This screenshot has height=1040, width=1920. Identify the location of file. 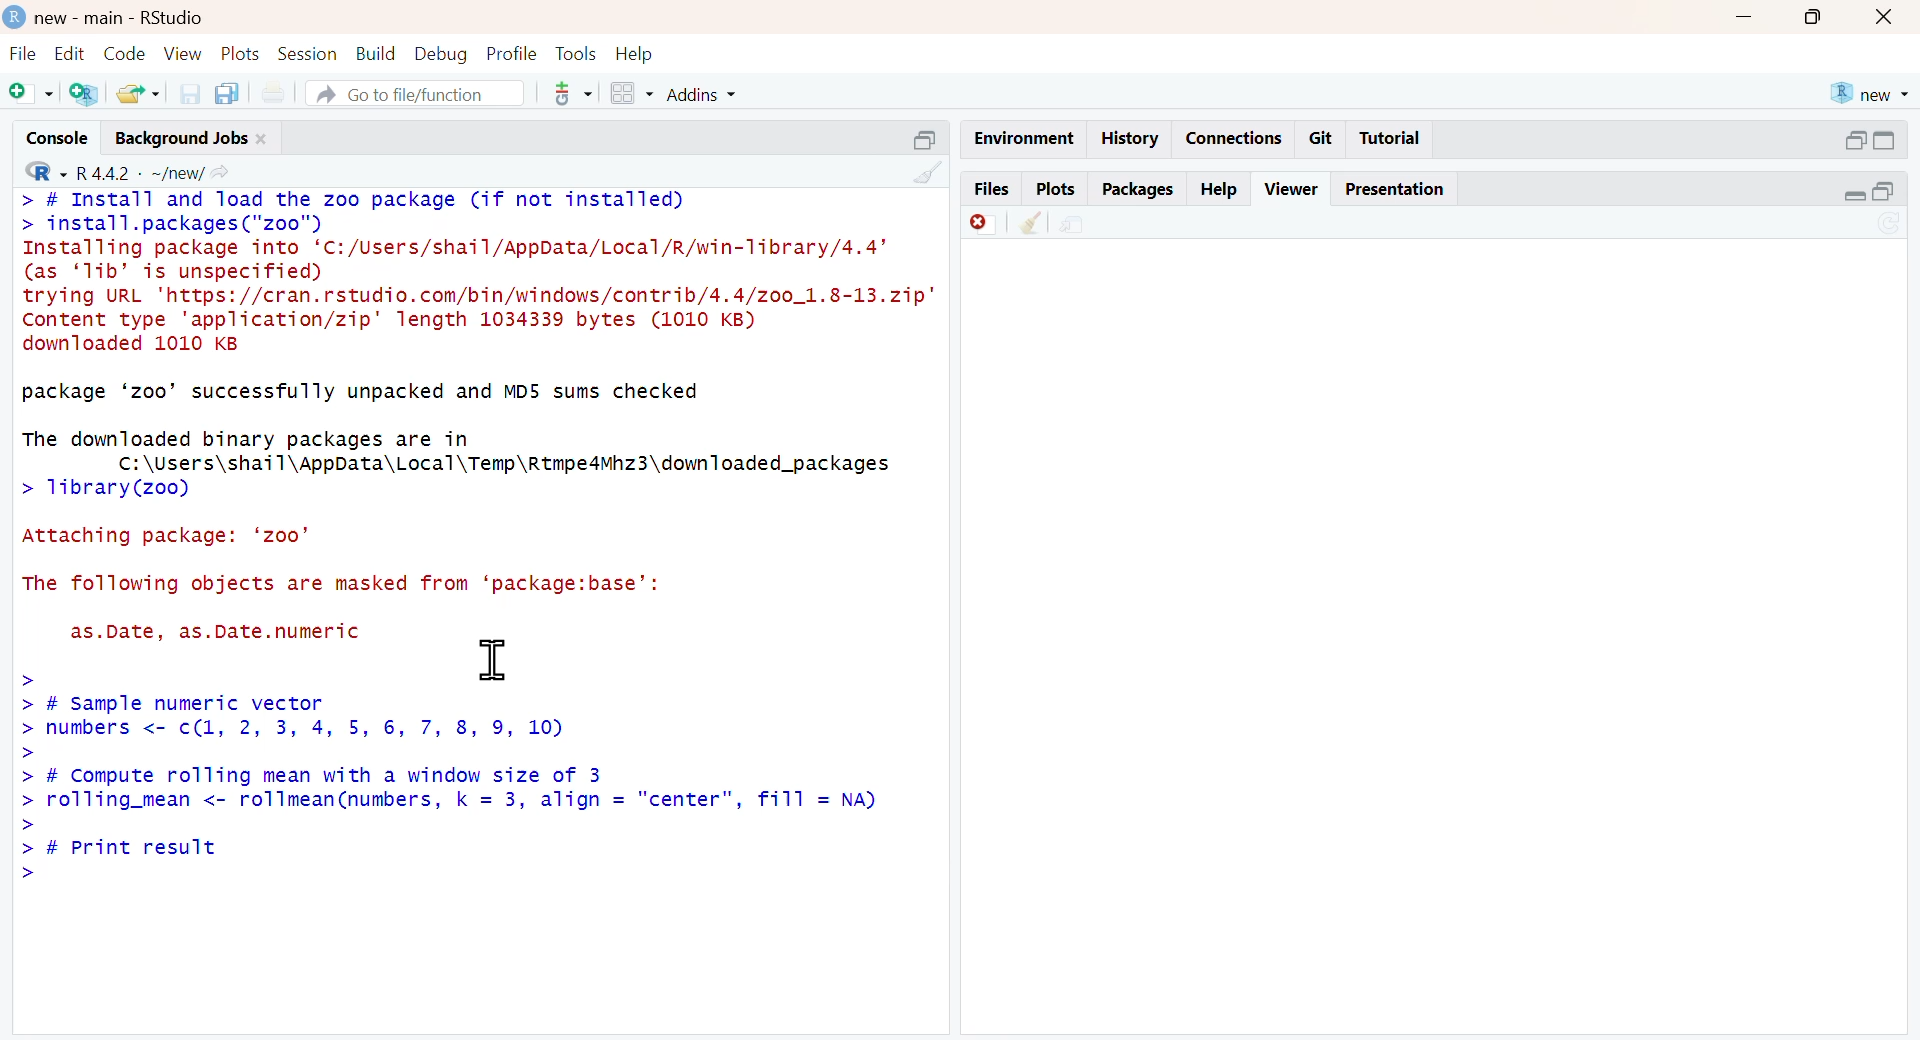
(23, 53).